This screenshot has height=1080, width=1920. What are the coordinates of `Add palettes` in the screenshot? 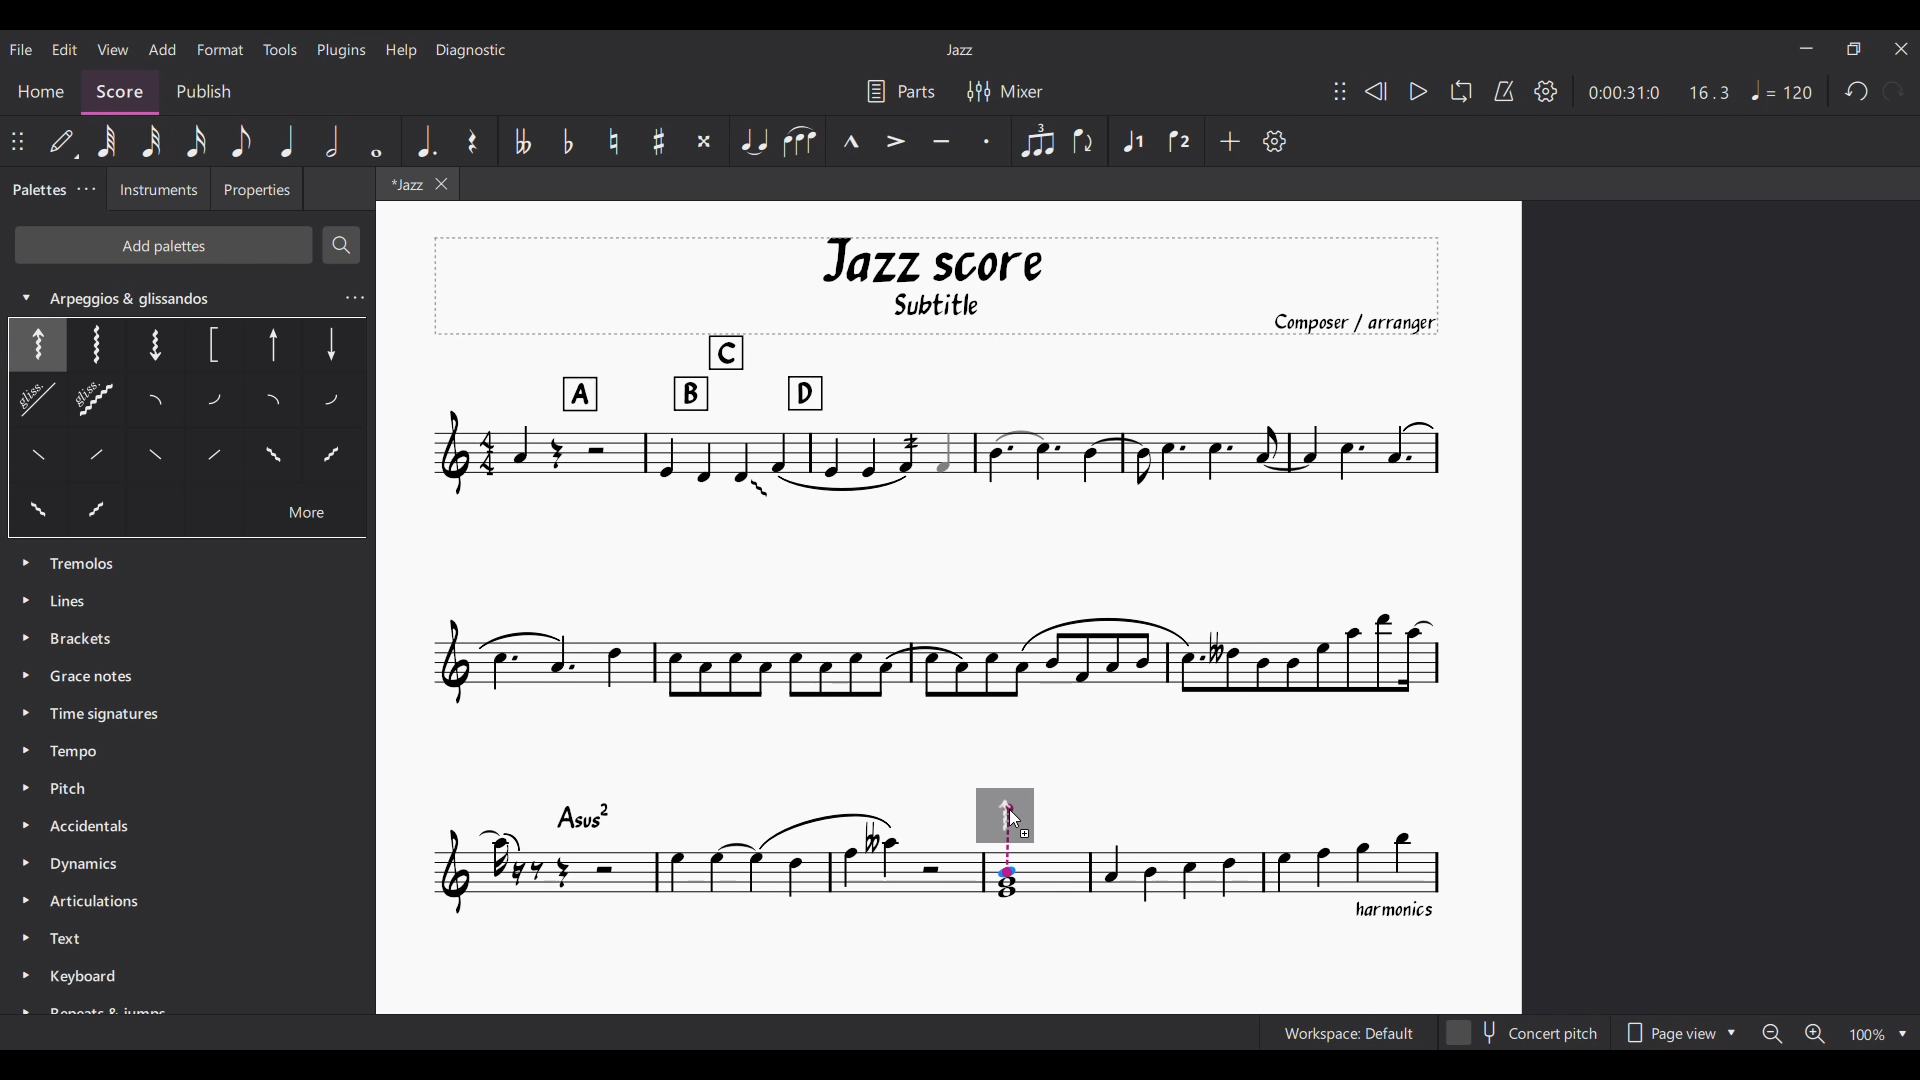 It's located at (163, 245).